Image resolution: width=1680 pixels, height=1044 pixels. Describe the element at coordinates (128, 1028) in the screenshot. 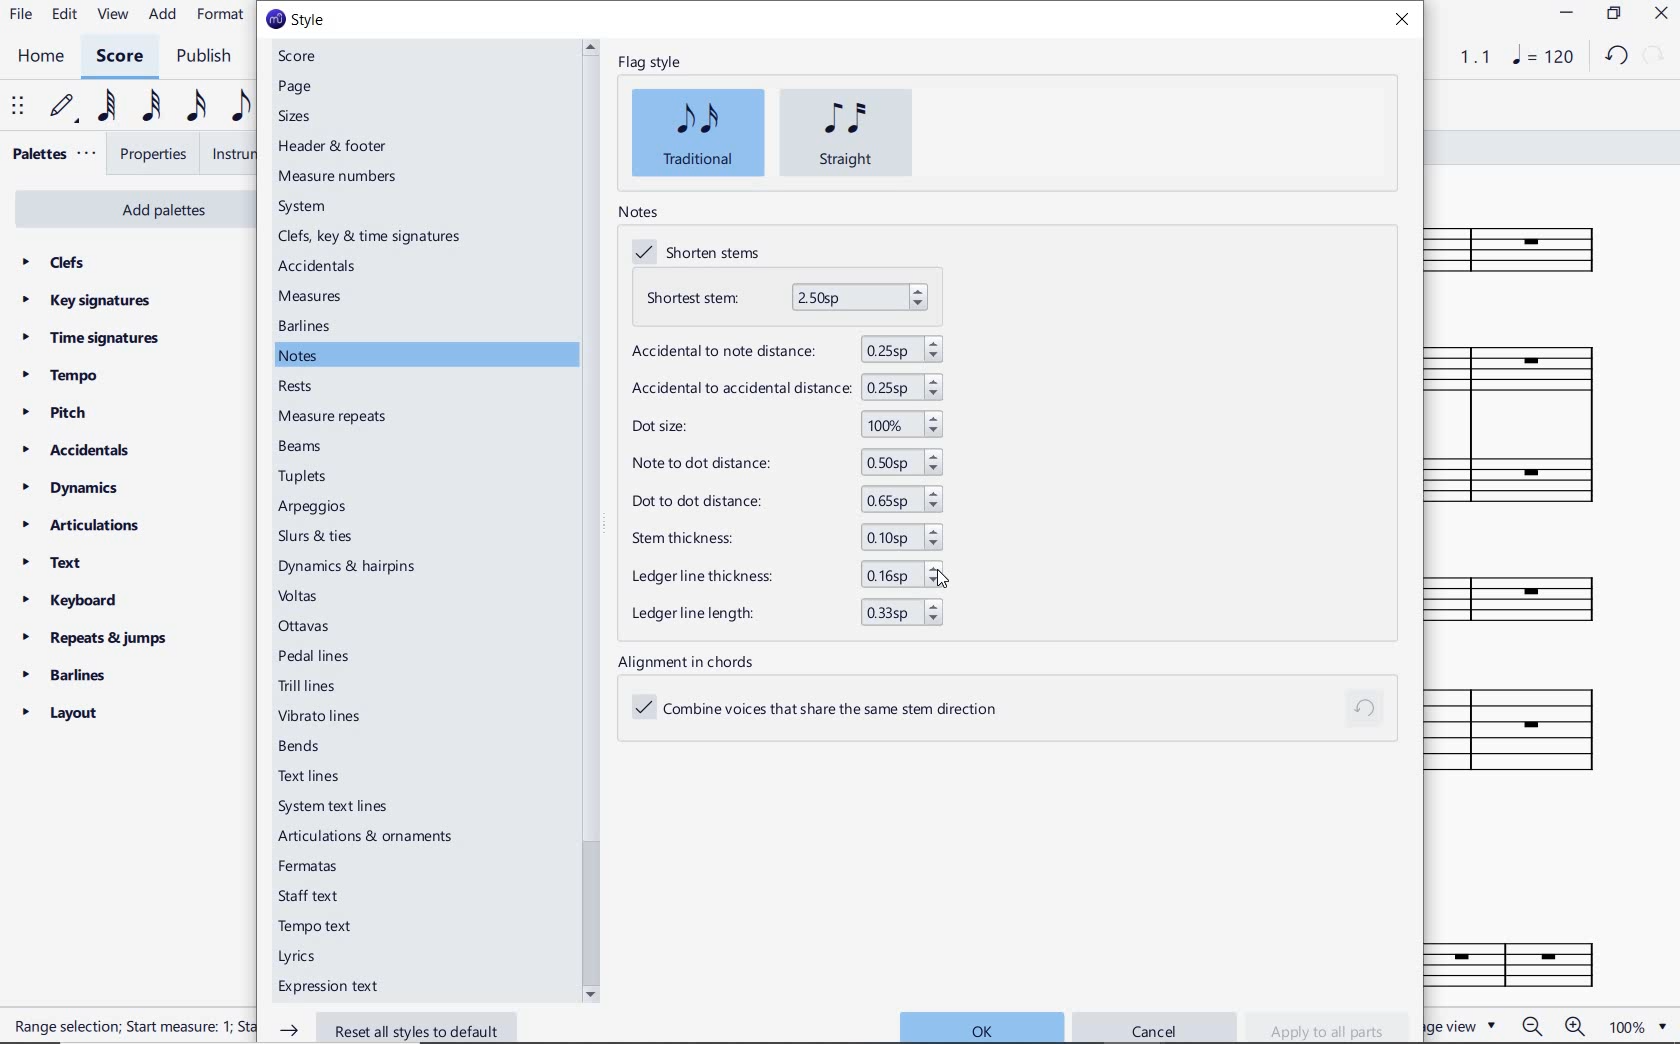

I see `RANGE SELECTION` at that location.